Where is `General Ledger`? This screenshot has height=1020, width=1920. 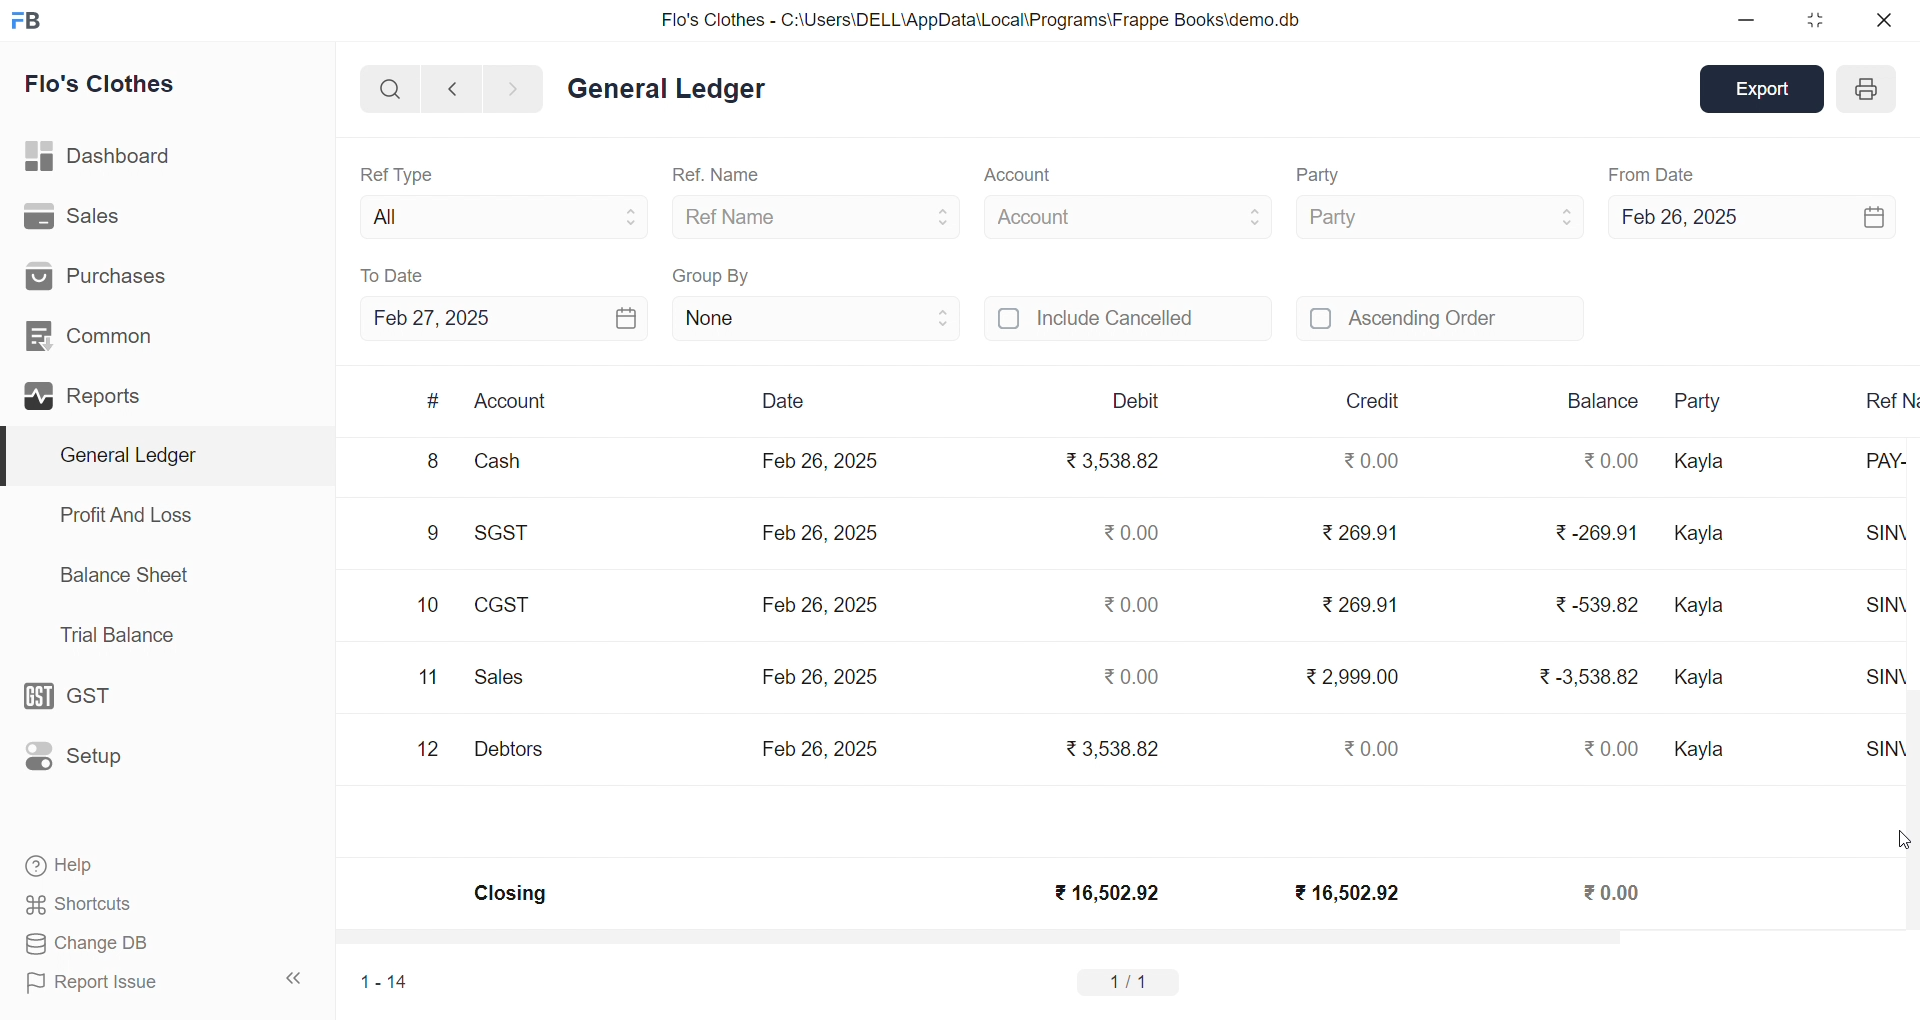 General Ledger is located at coordinates (161, 455).